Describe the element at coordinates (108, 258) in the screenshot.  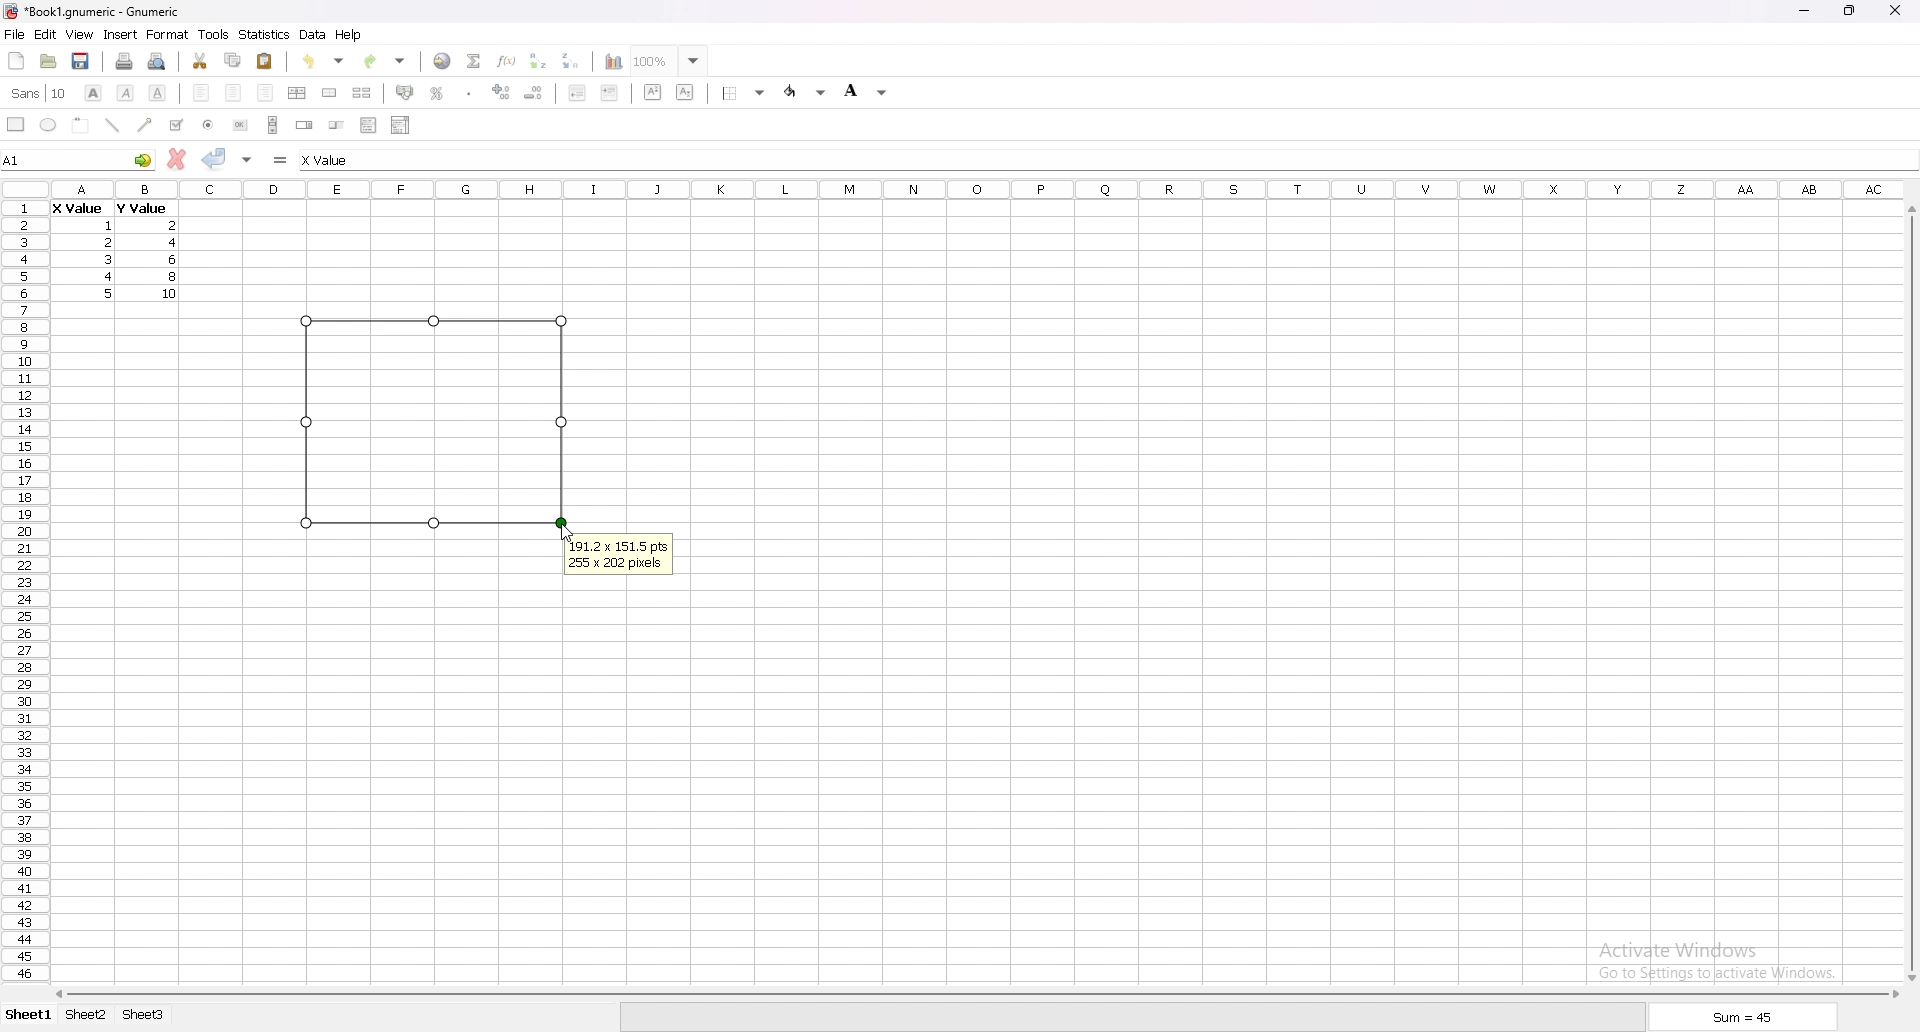
I see `value` at that location.